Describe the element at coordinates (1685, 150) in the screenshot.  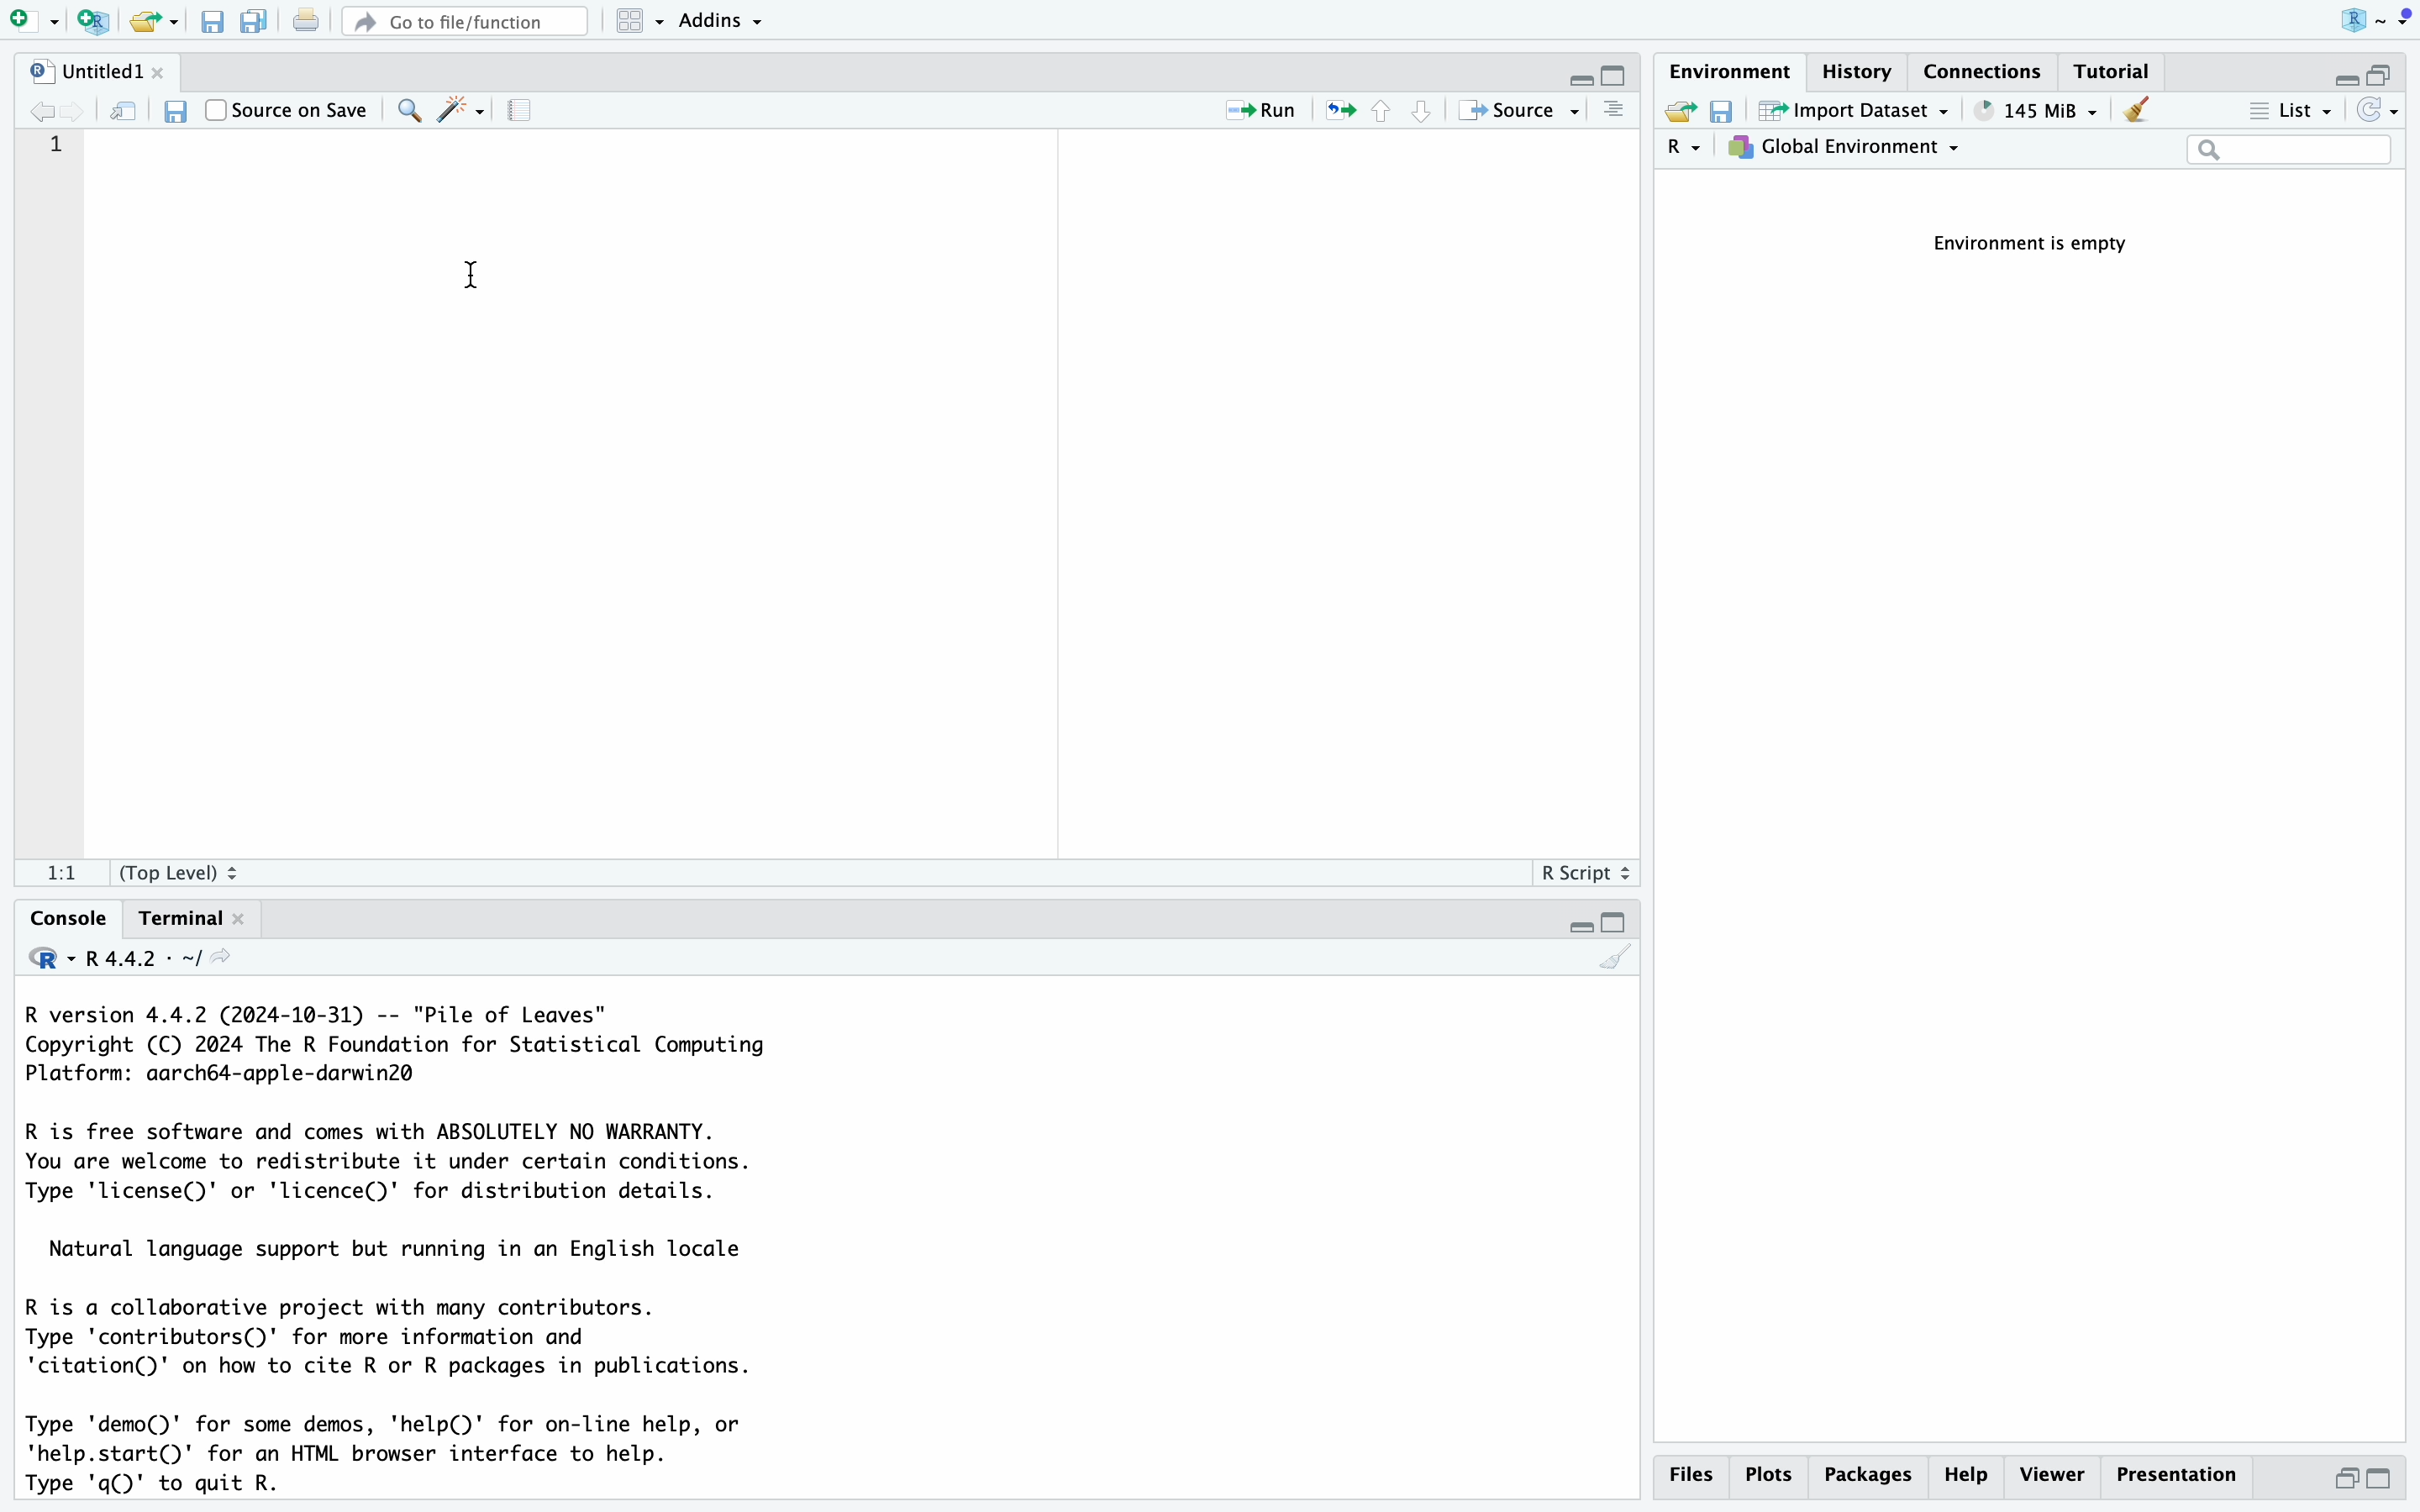
I see `language select` at that location.